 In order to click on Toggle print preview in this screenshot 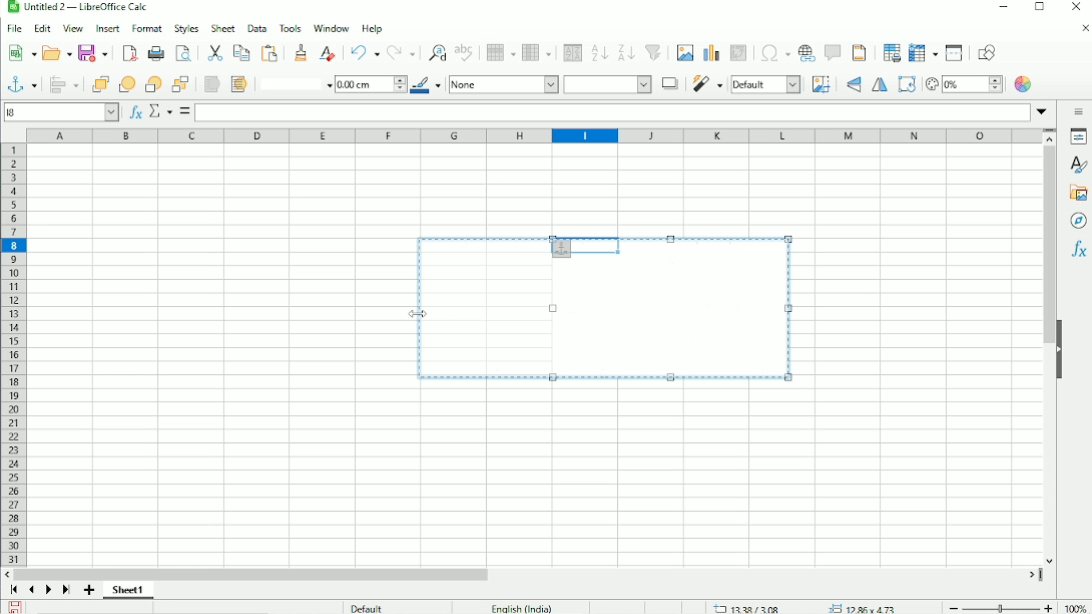, I will do `click(184, 53)`.